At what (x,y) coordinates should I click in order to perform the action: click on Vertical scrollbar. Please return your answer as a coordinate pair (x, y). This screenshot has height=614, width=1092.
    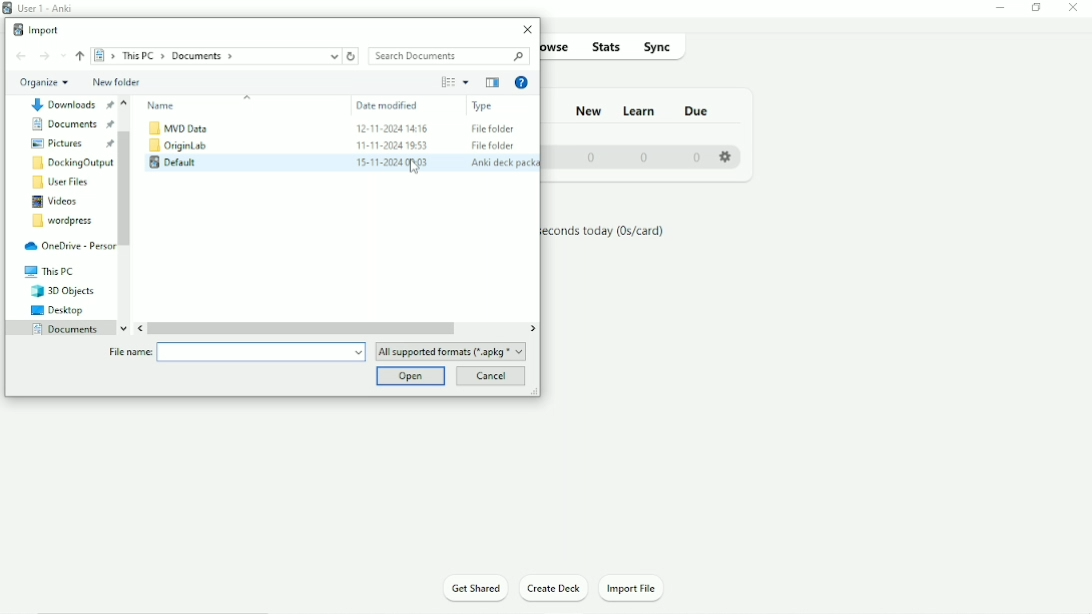
    Looking at the image, I should click on (125, 187).